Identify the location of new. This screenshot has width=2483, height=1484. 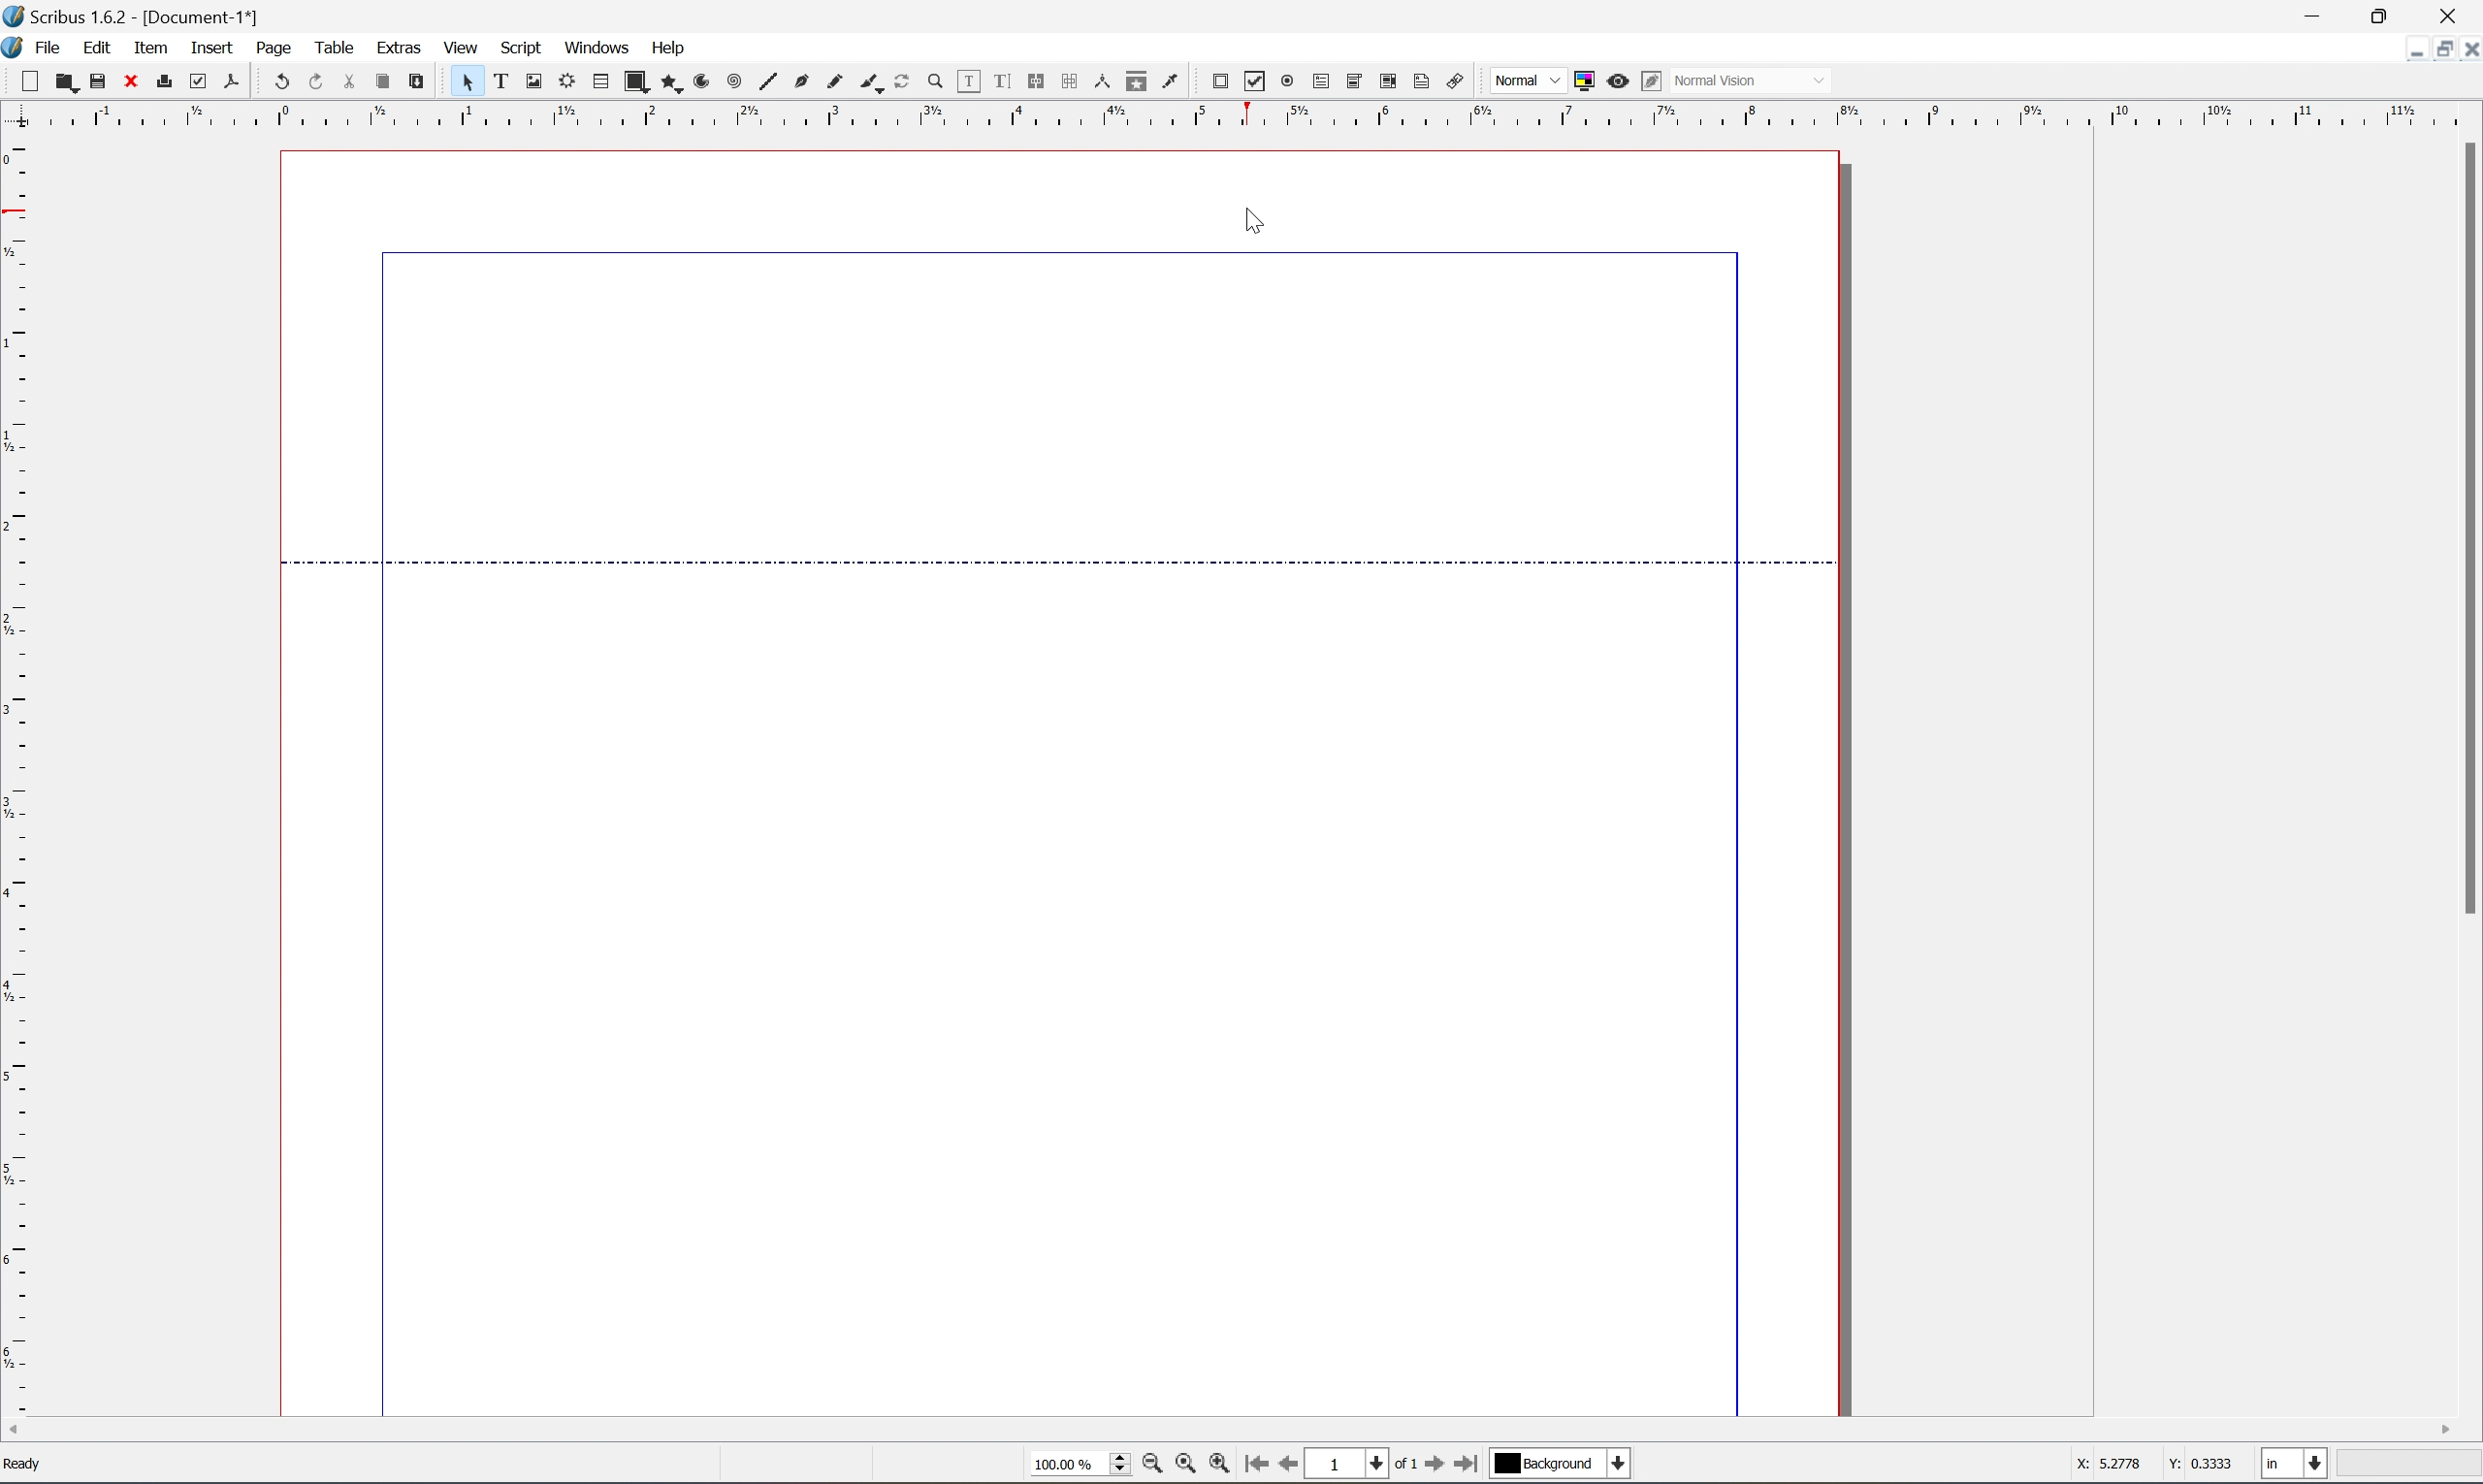
(28, 83).